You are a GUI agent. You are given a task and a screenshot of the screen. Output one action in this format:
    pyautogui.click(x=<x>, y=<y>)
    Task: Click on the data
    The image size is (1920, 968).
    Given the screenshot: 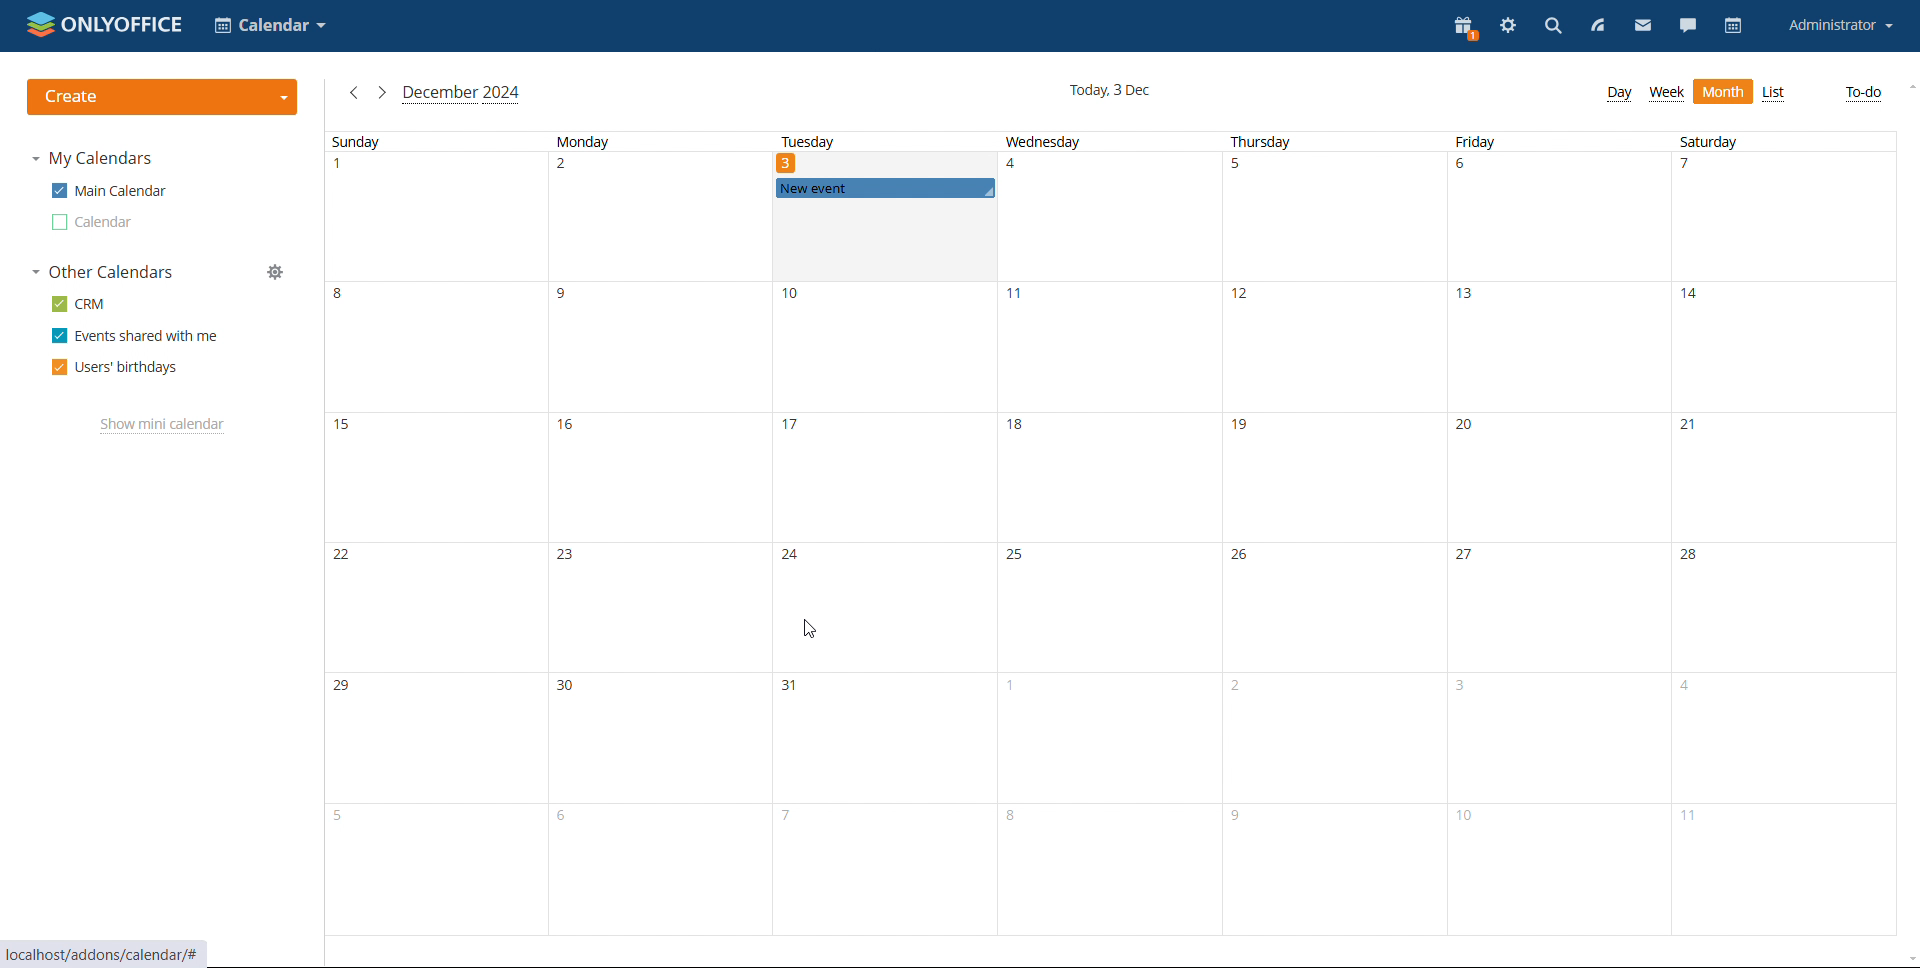 What is the action you would take?
    pyautogui.click(x=656, y=478)
    